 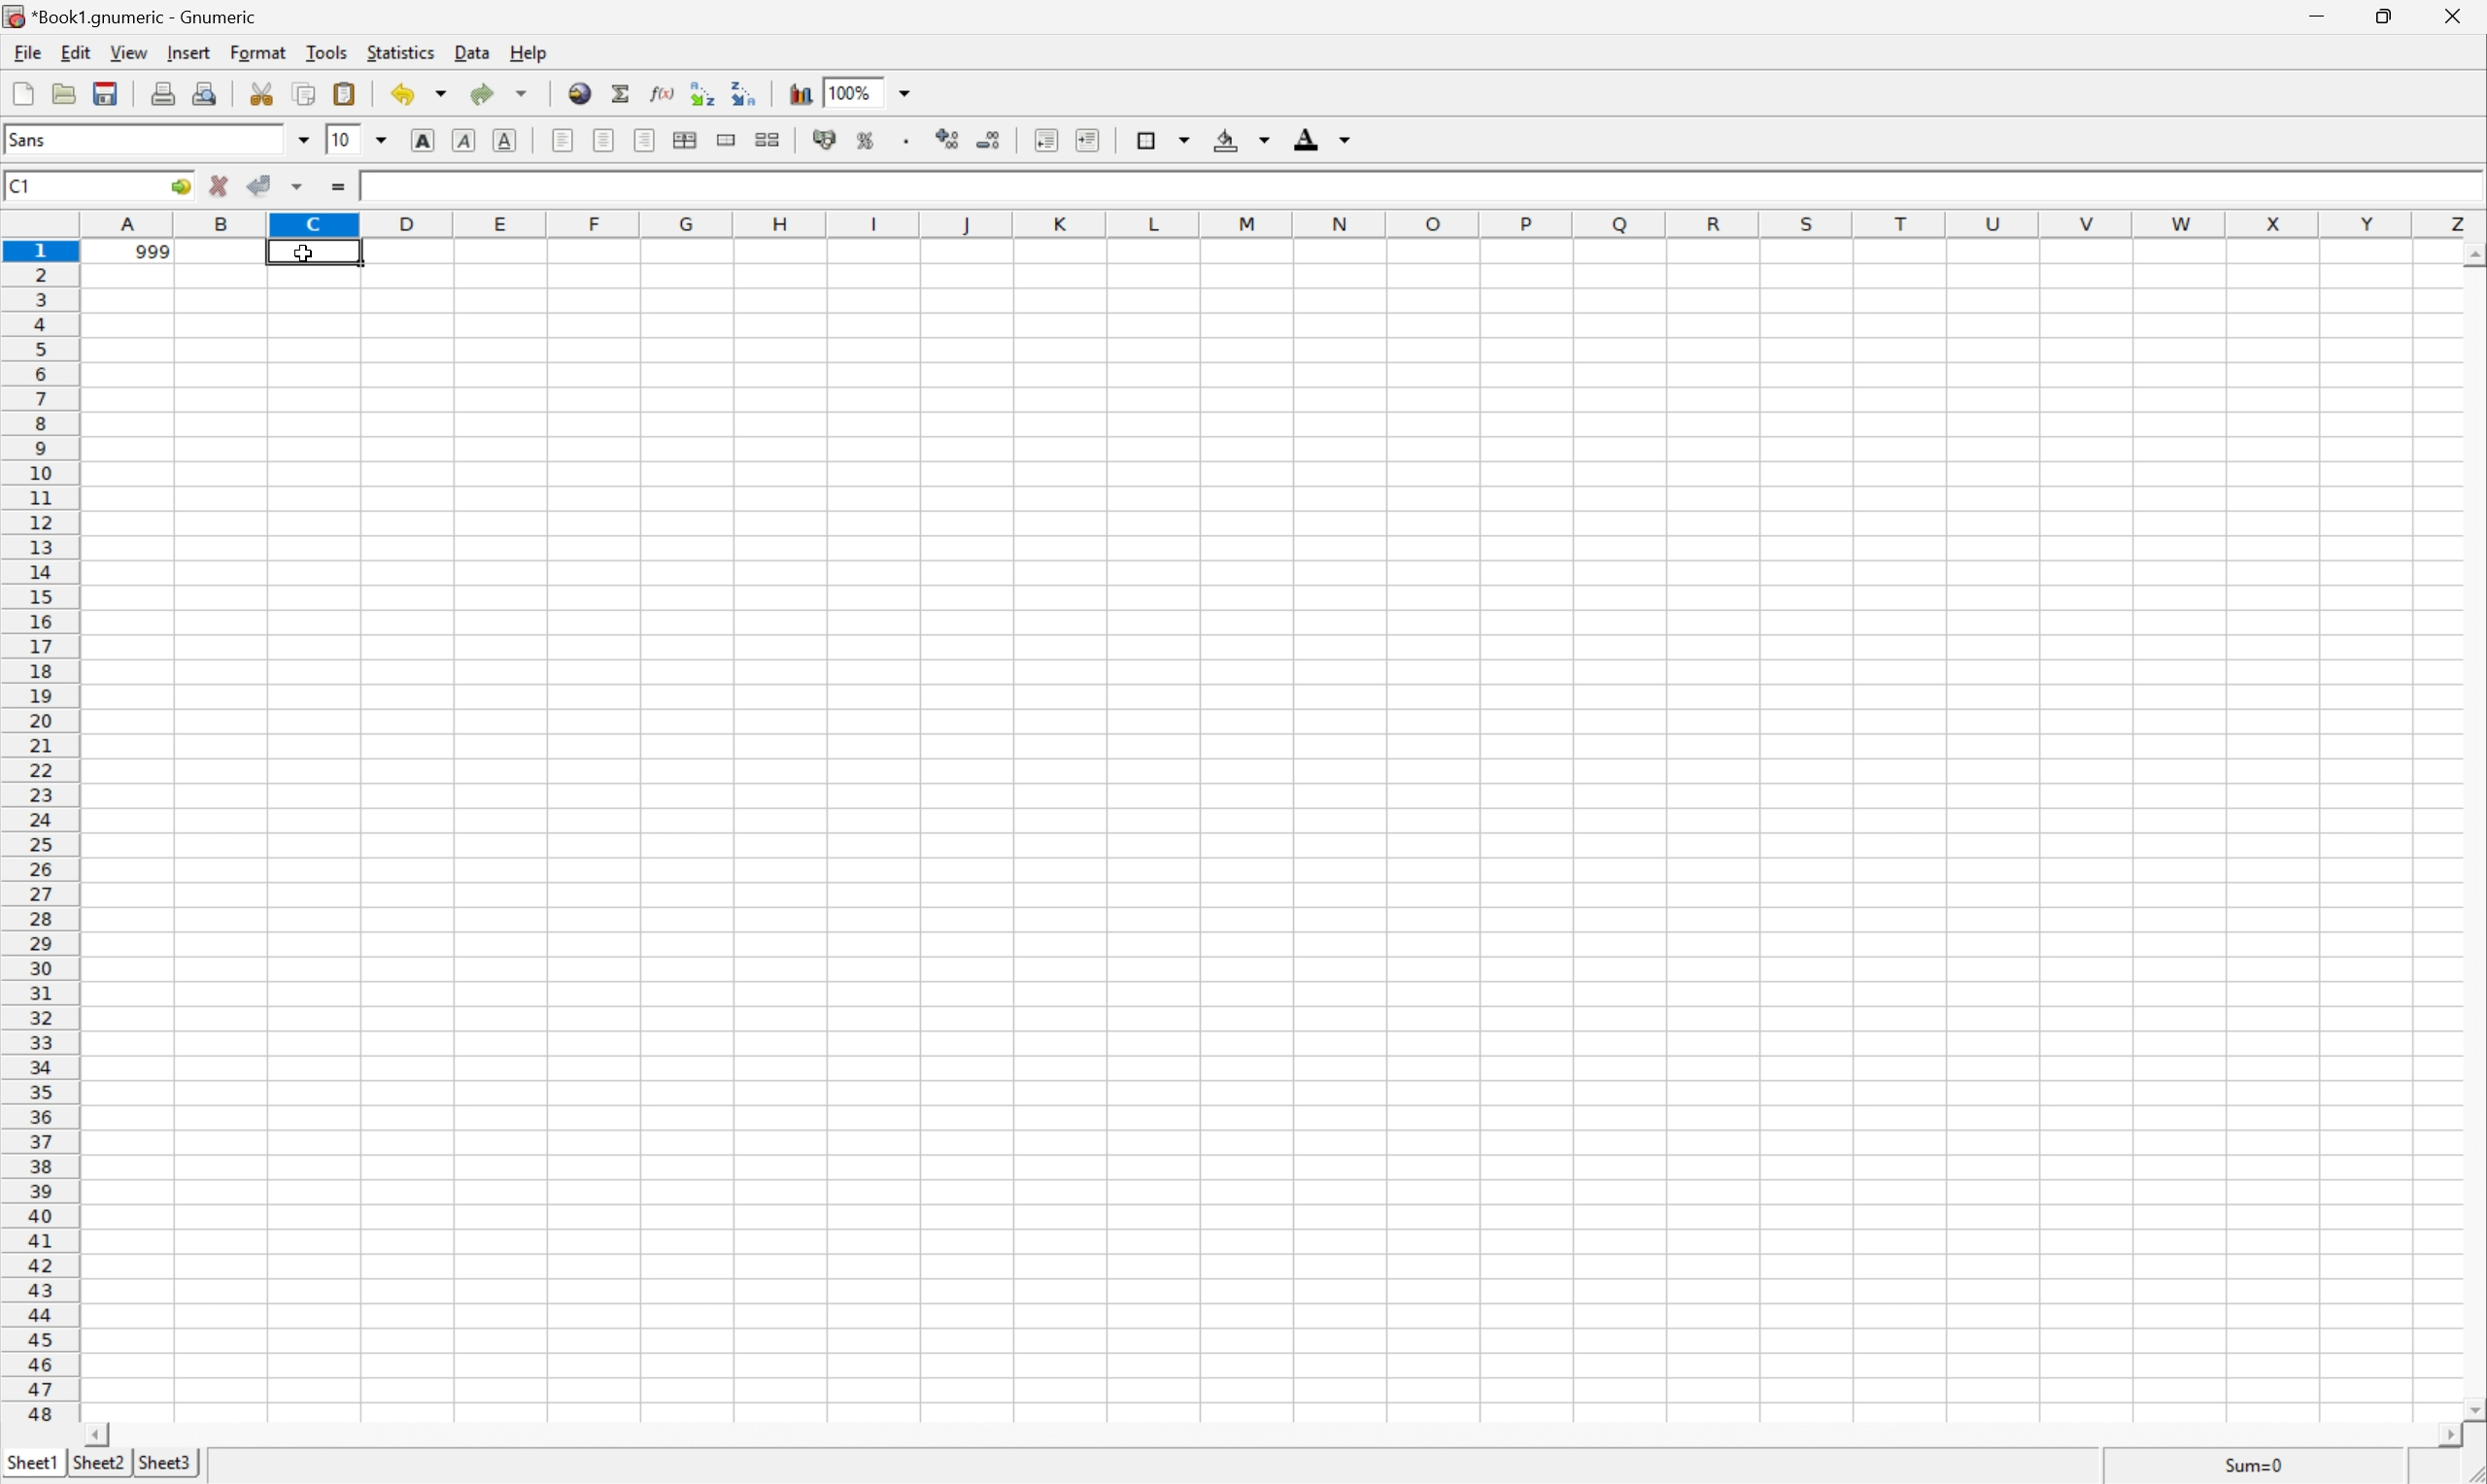 I want to click on underline, so click(x=504, y=138).